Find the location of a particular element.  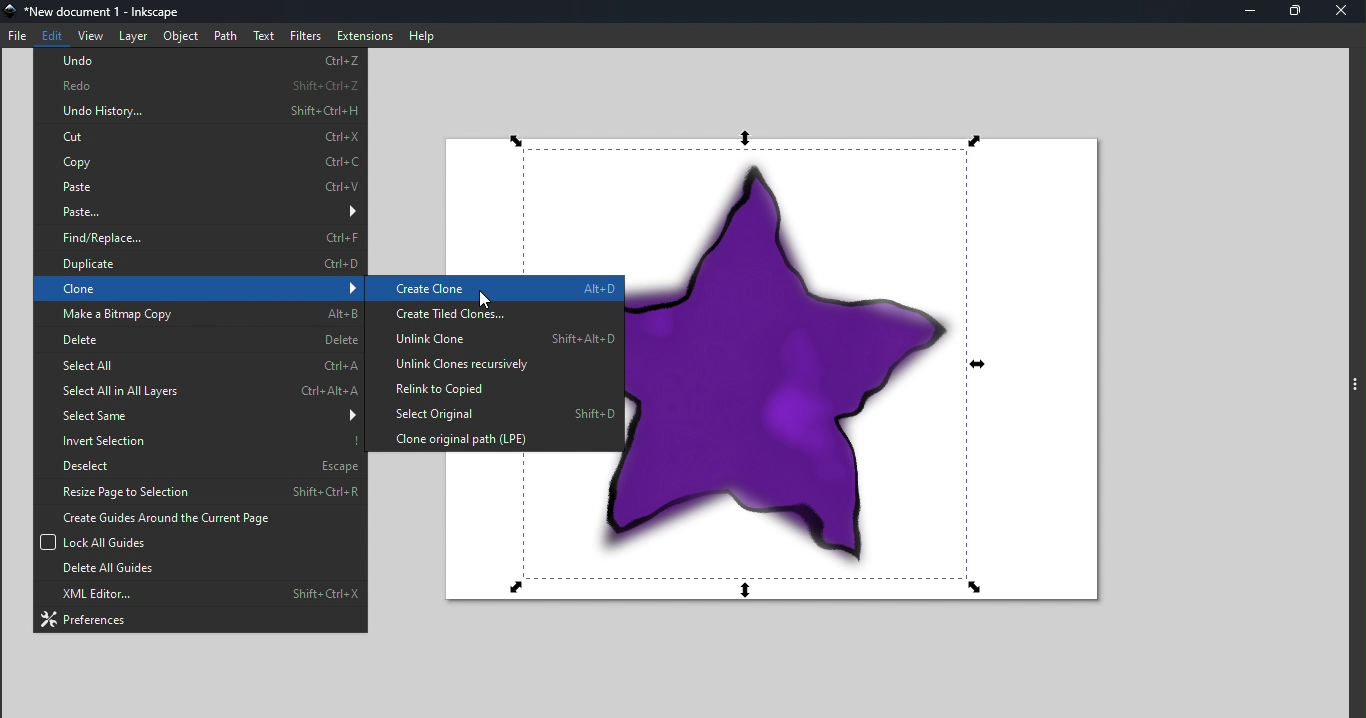

make a bitmap copy is located at coordinates (199, 313).